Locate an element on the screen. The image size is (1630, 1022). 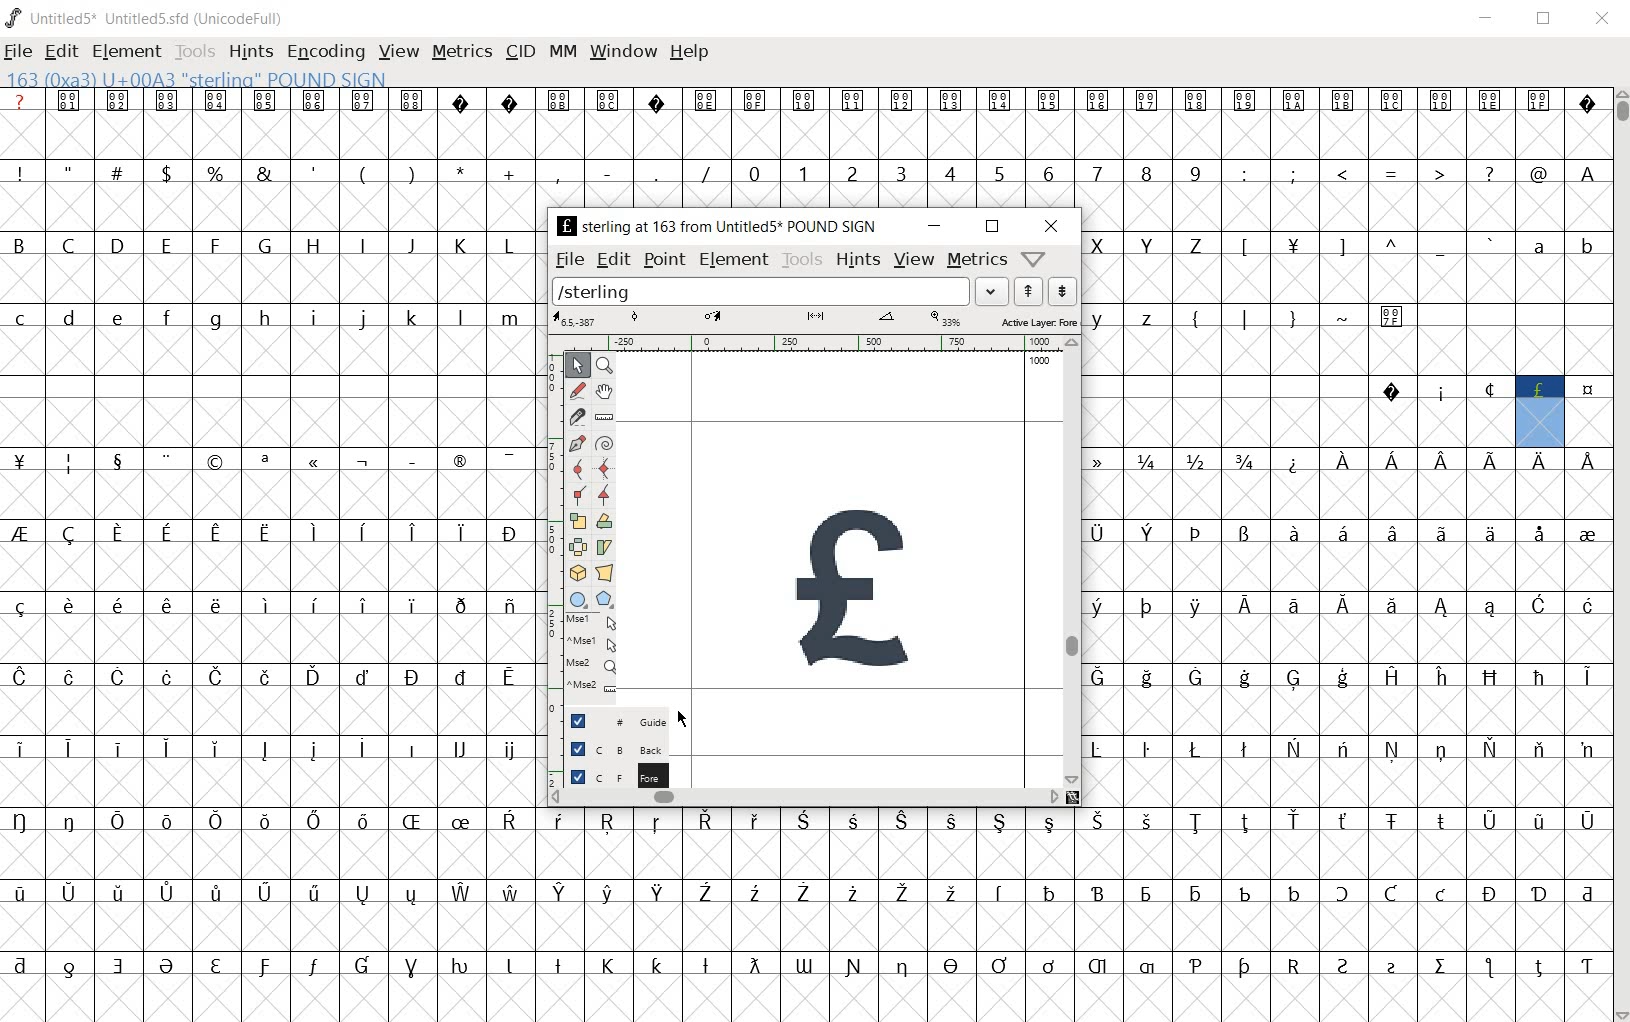
glyph name is located at coordinates (711, 226).